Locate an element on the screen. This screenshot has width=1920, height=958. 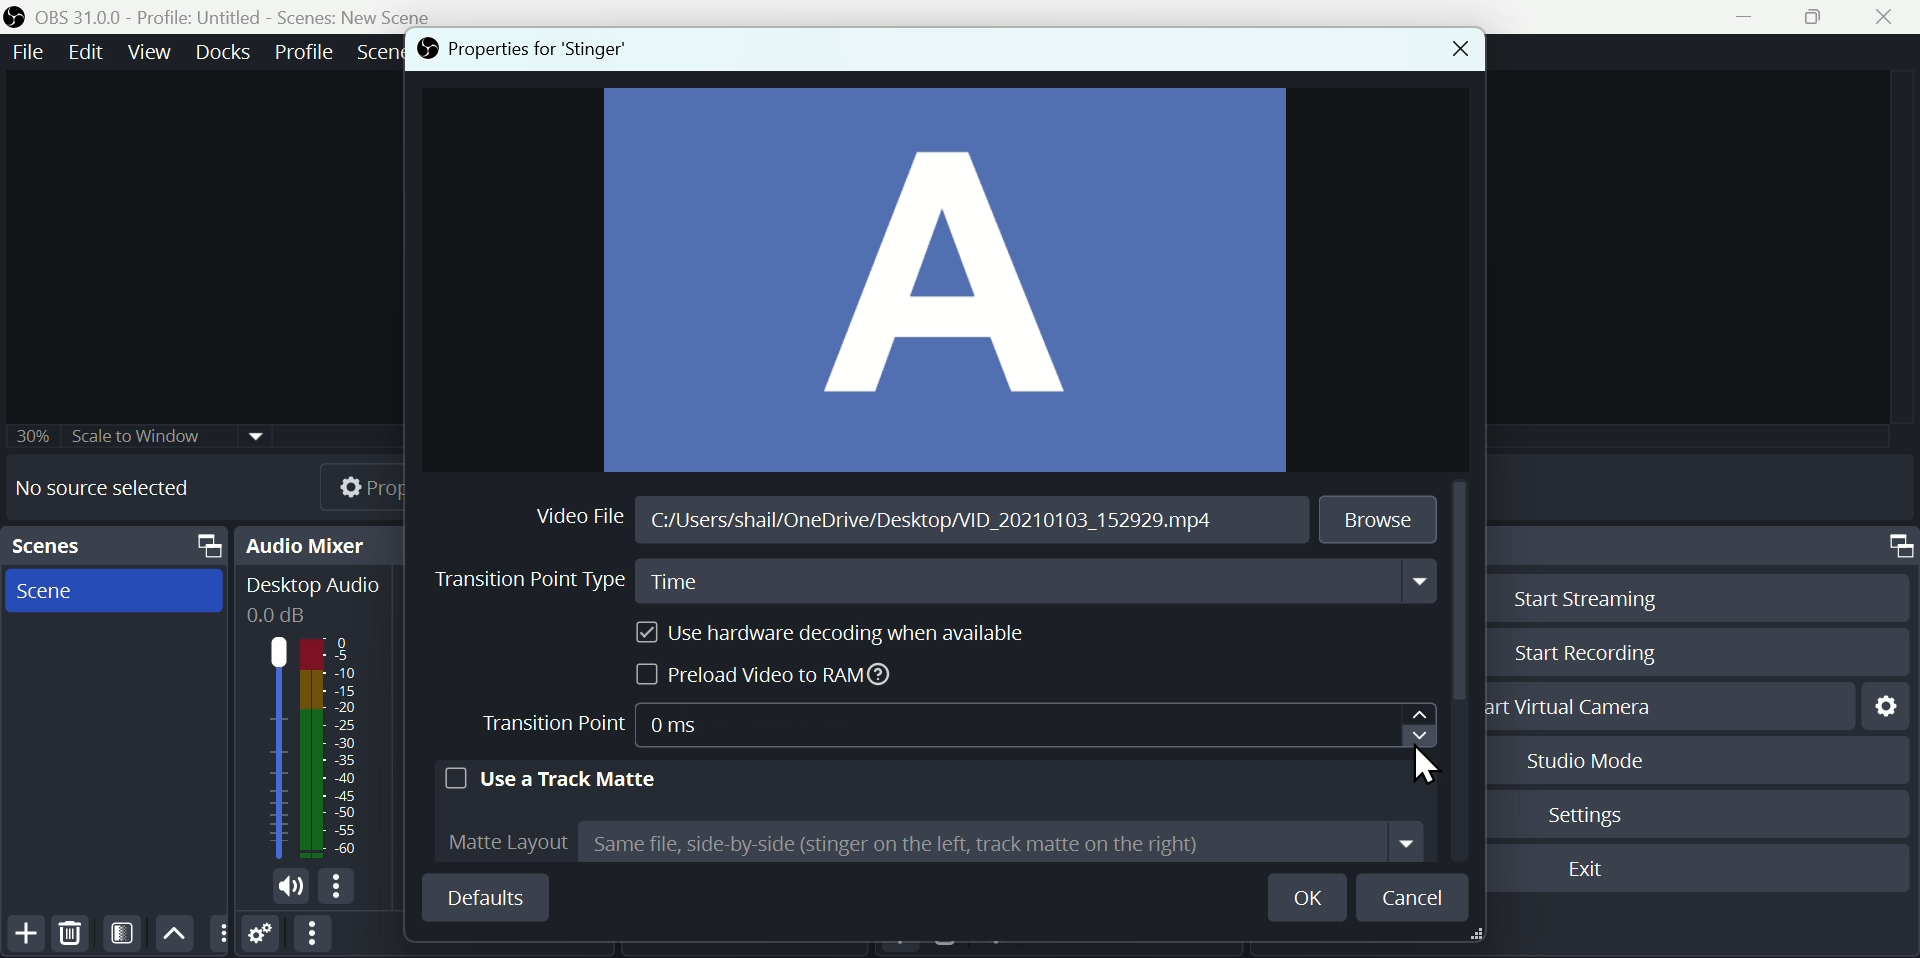
Default is located at coordinates (484, 897).